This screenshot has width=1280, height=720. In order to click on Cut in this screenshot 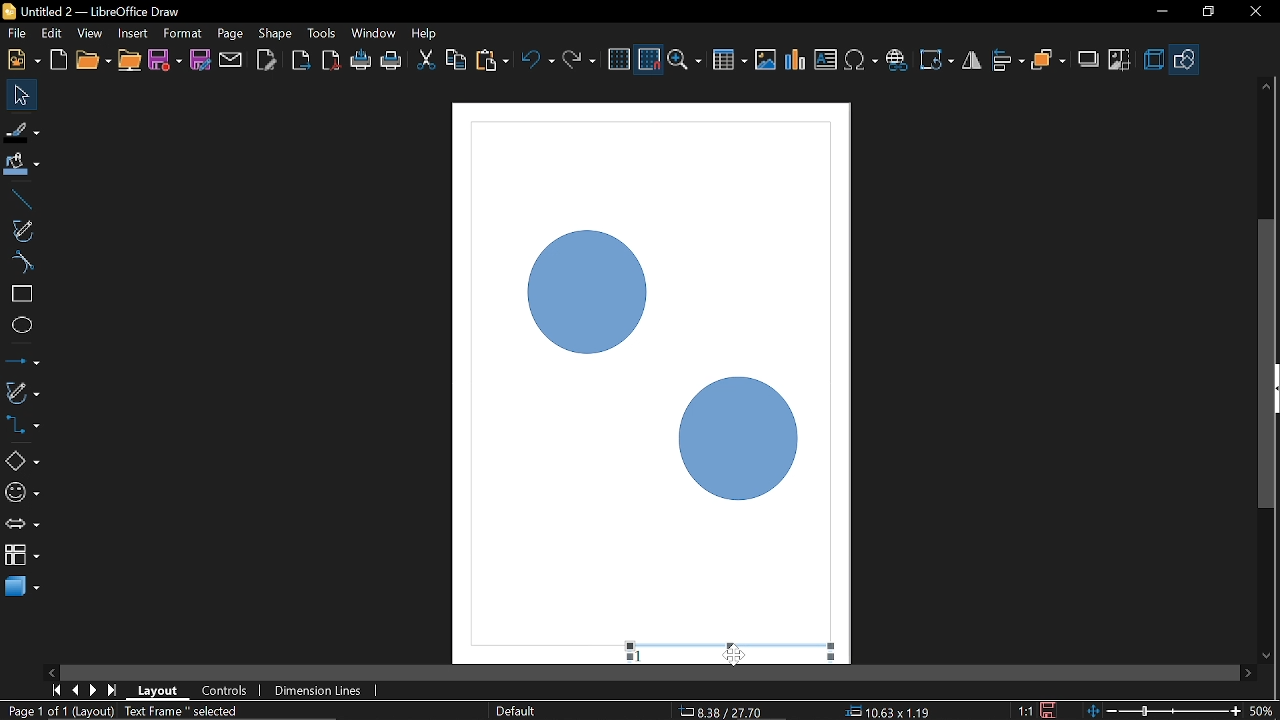, I will do `click(426, 62)`.